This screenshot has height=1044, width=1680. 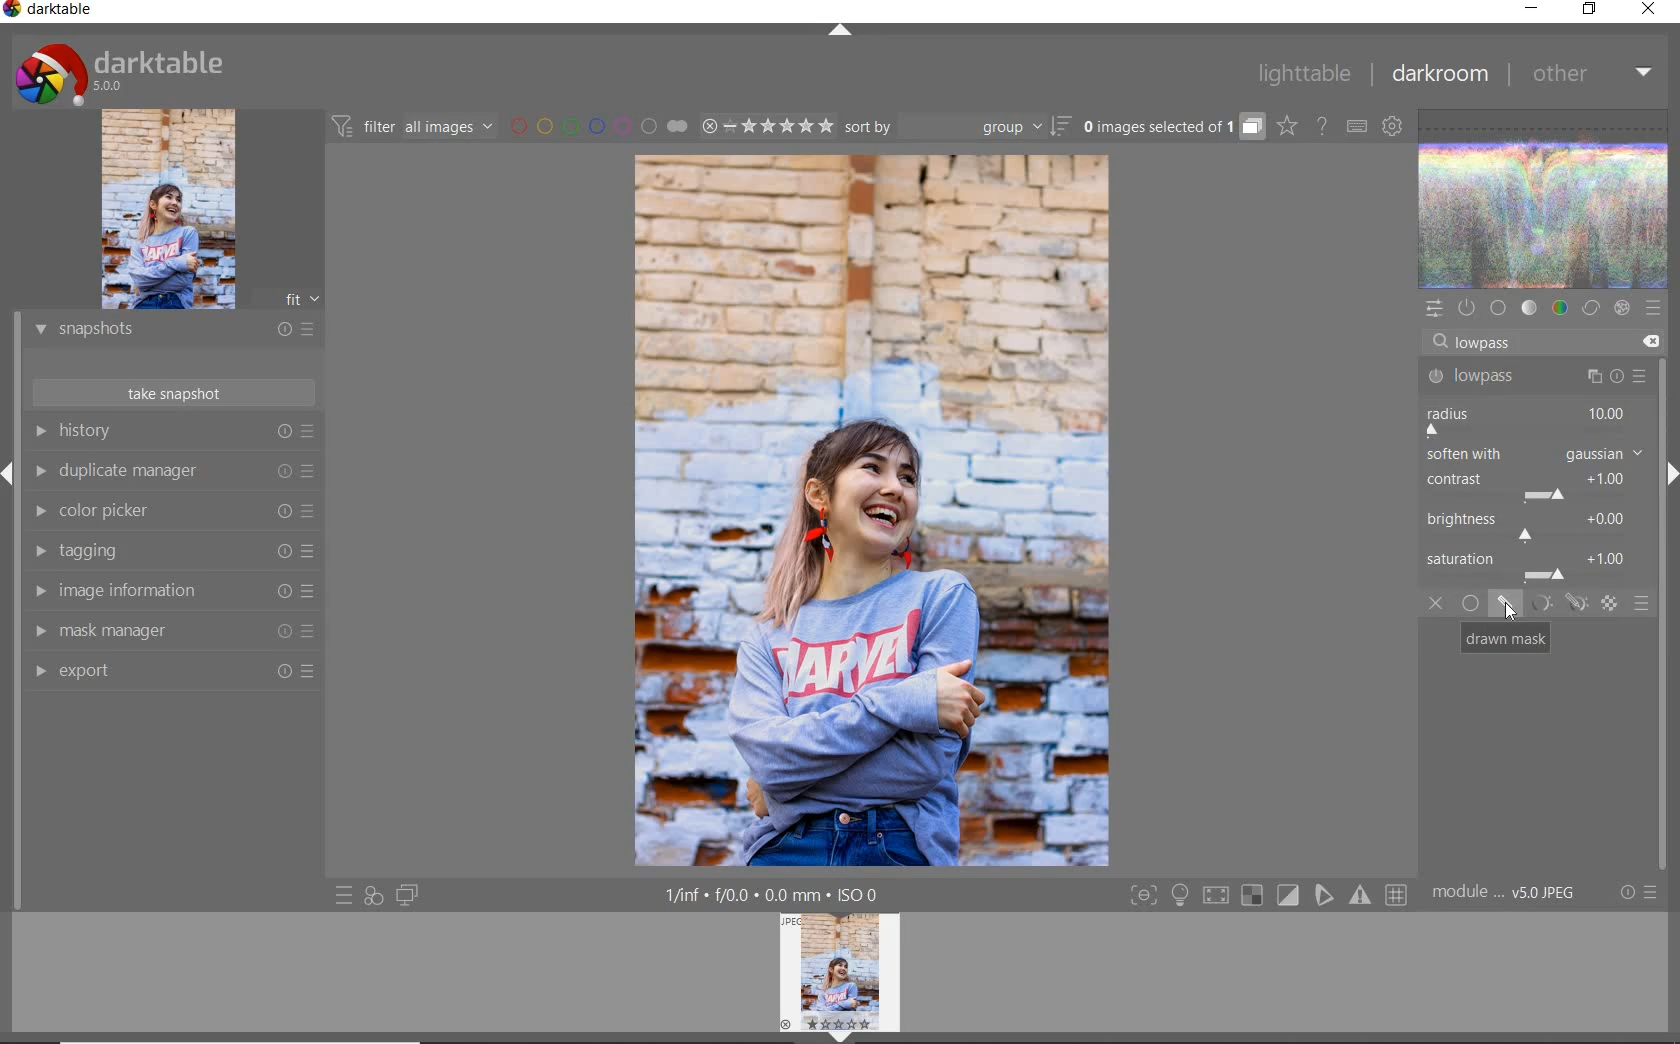 What do you see at coordinates (873, 514) in the screenshot?
I see `selected image` at bounding box center [873, 514].